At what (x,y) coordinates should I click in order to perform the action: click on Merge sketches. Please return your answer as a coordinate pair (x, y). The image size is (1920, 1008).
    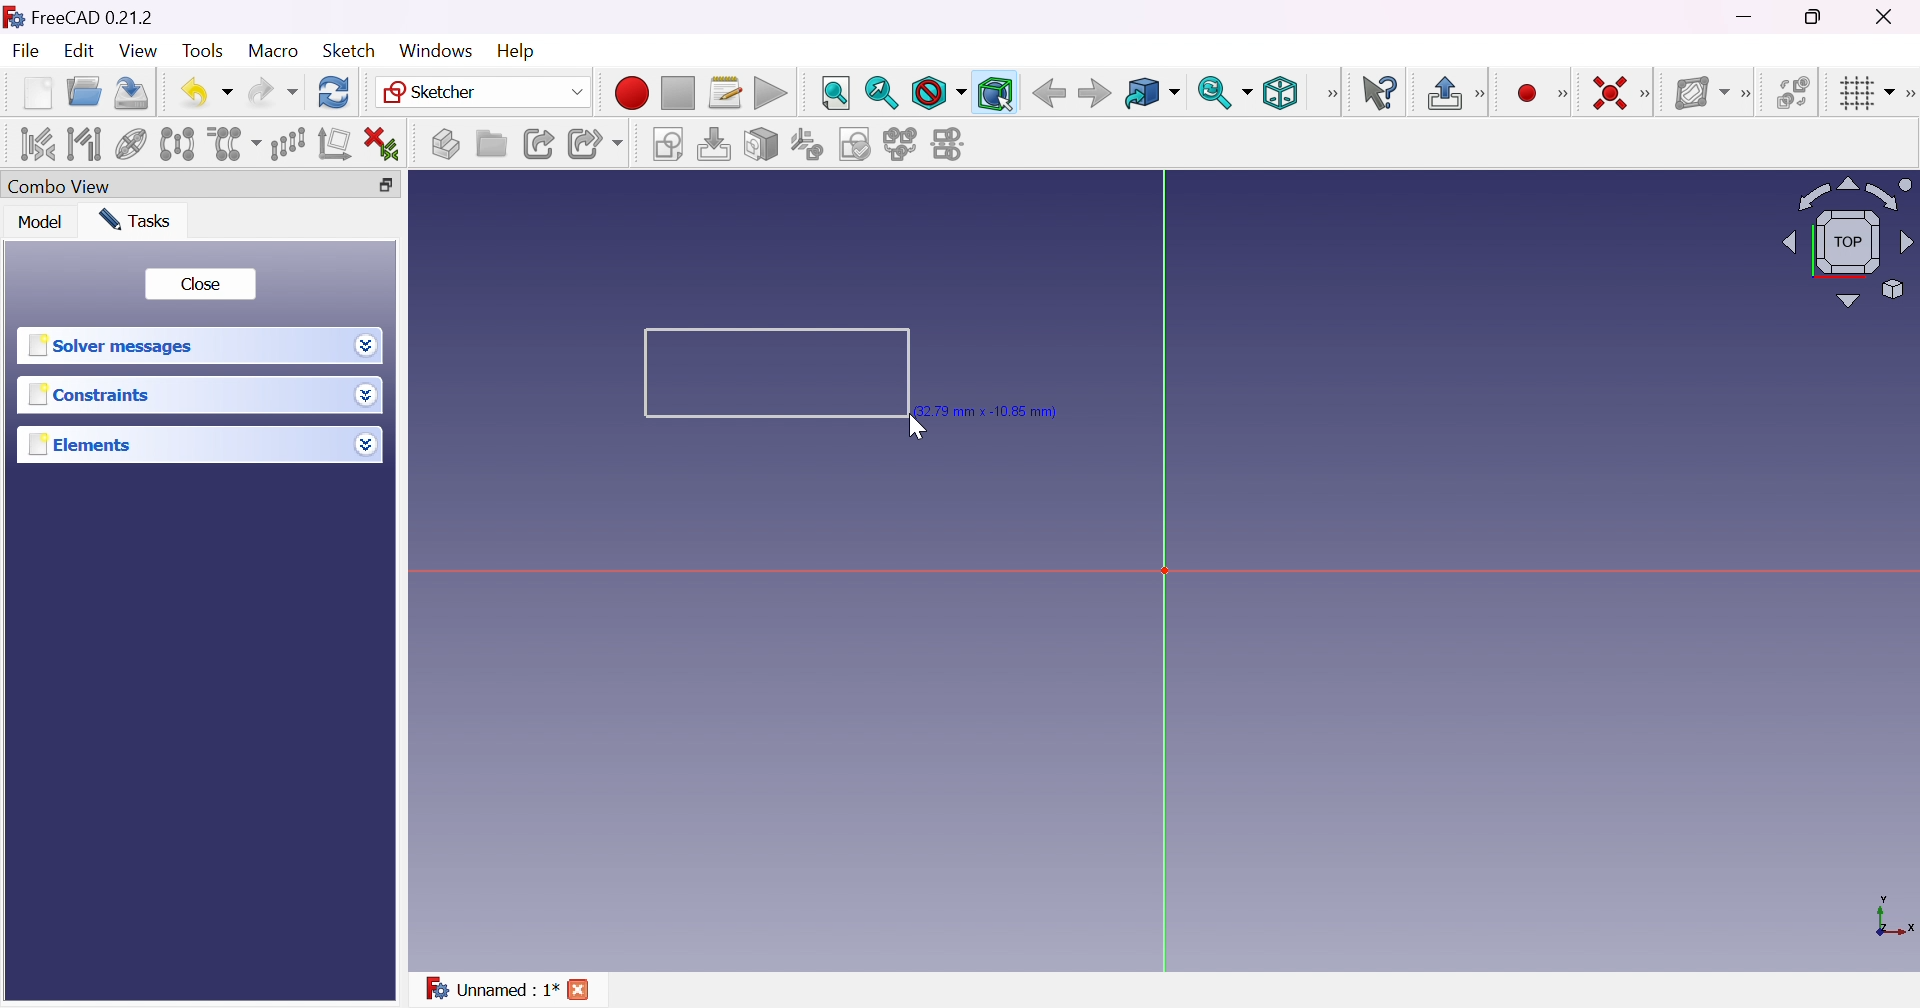
    Looking at the image, I should click on (900, 145).